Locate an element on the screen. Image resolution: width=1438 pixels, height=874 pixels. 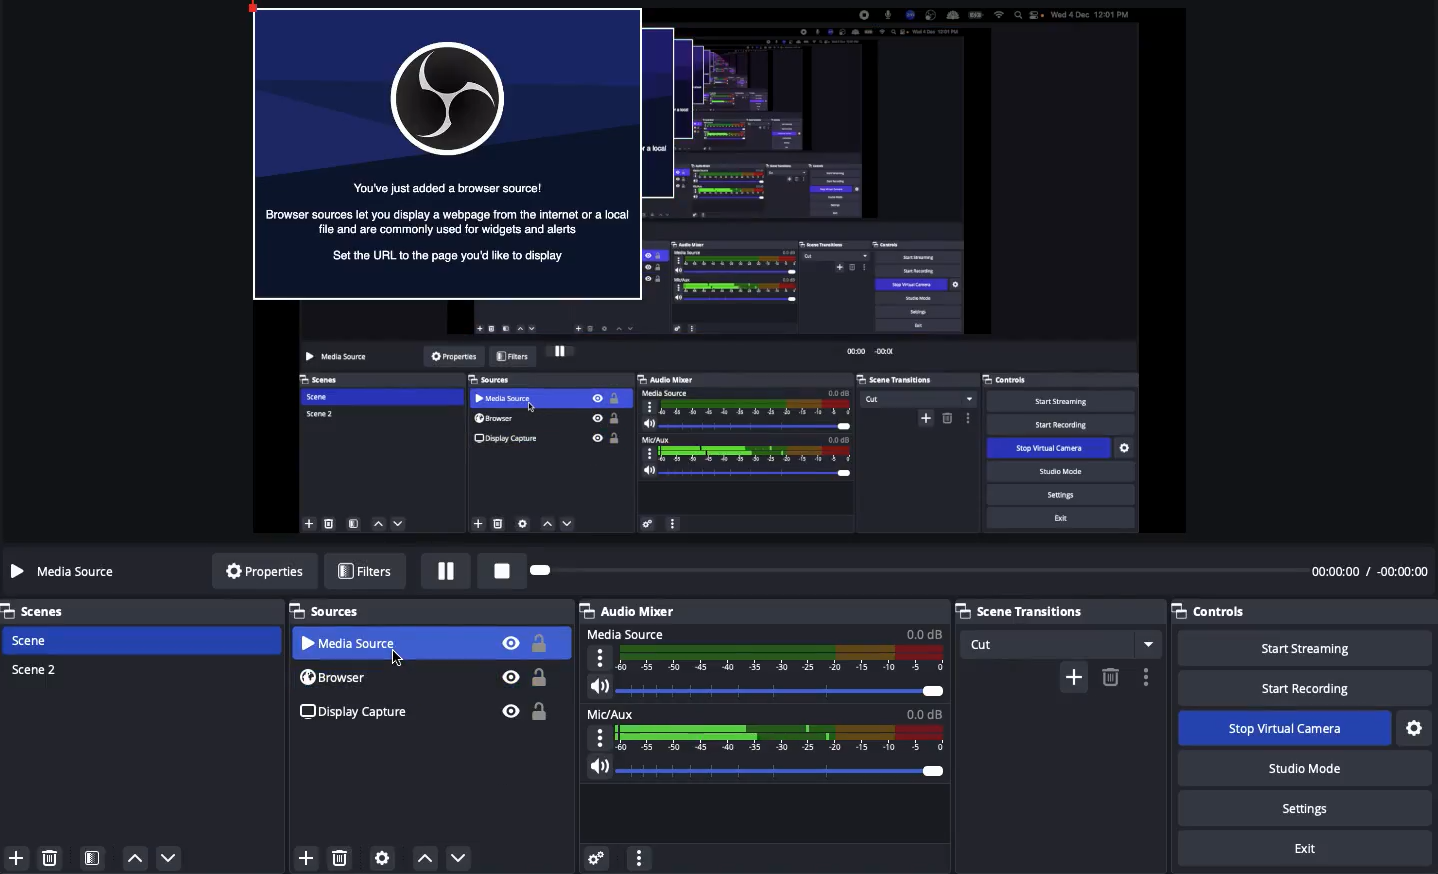
Delete is located at coordinates (344, 854).